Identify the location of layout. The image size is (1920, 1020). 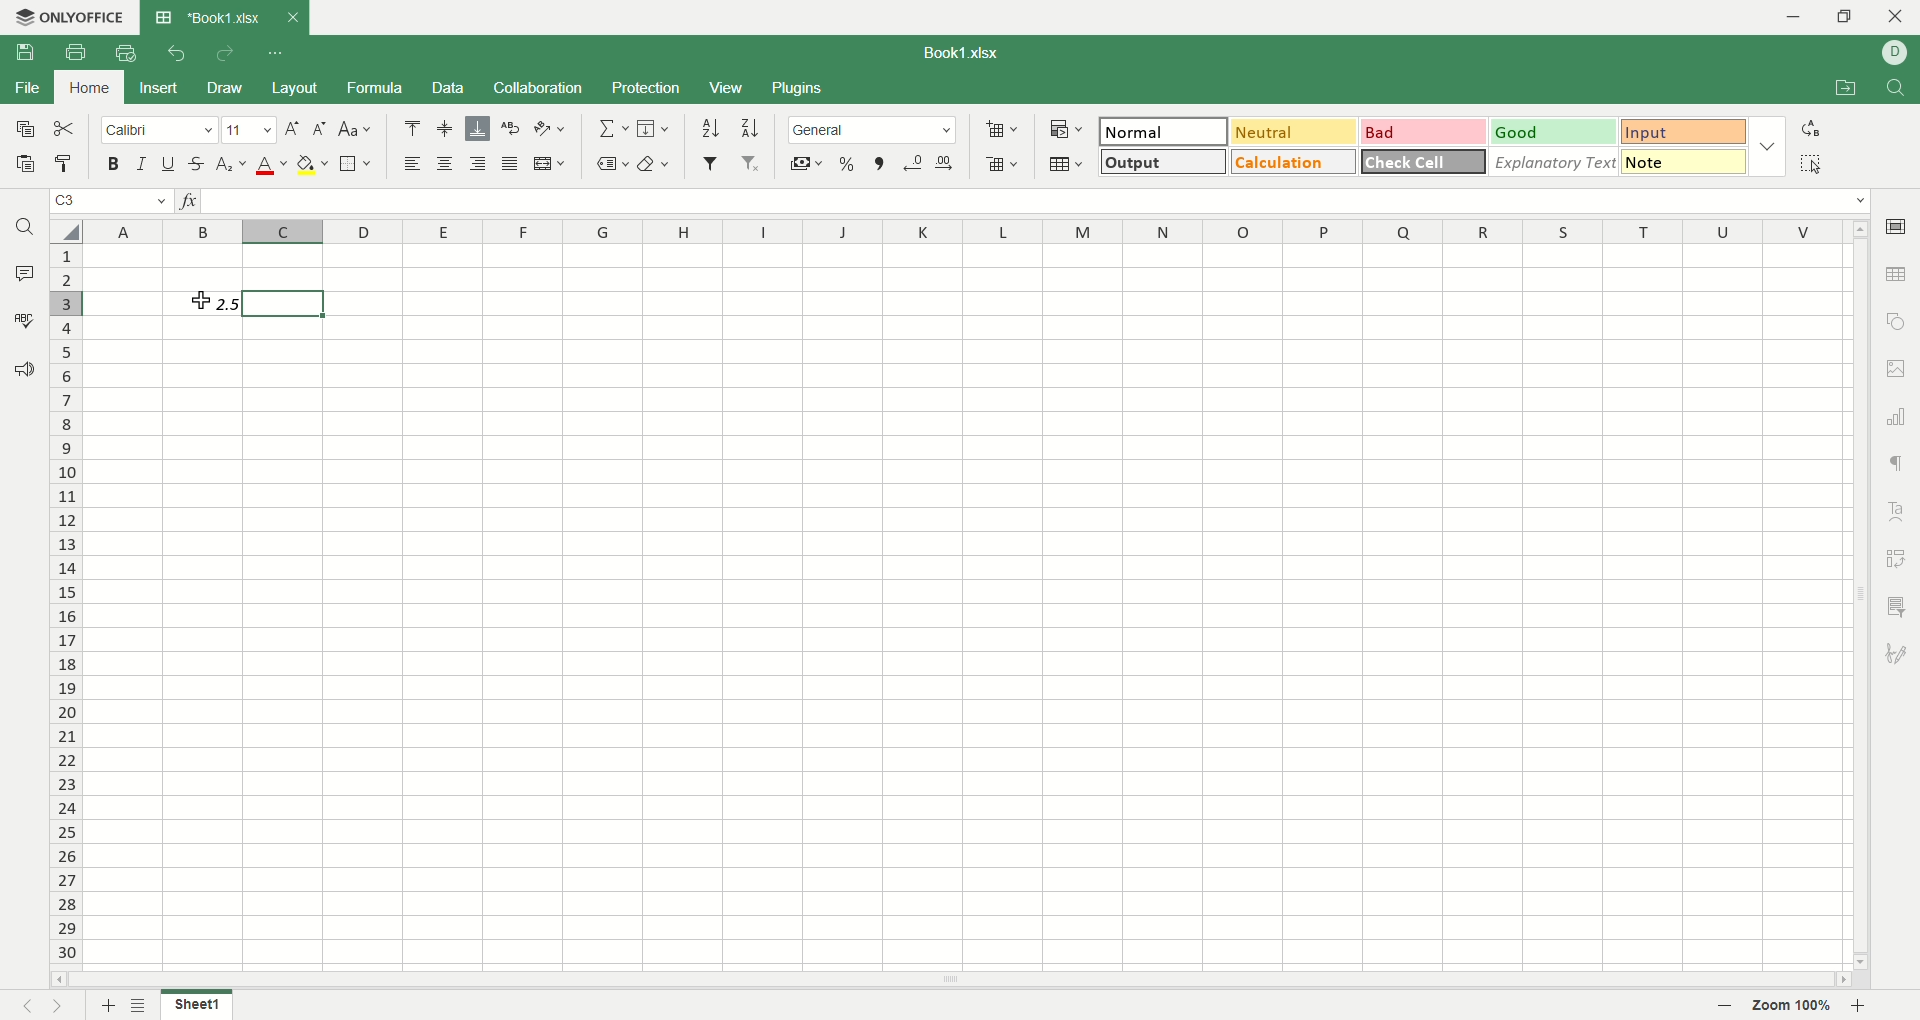
(297, 89).